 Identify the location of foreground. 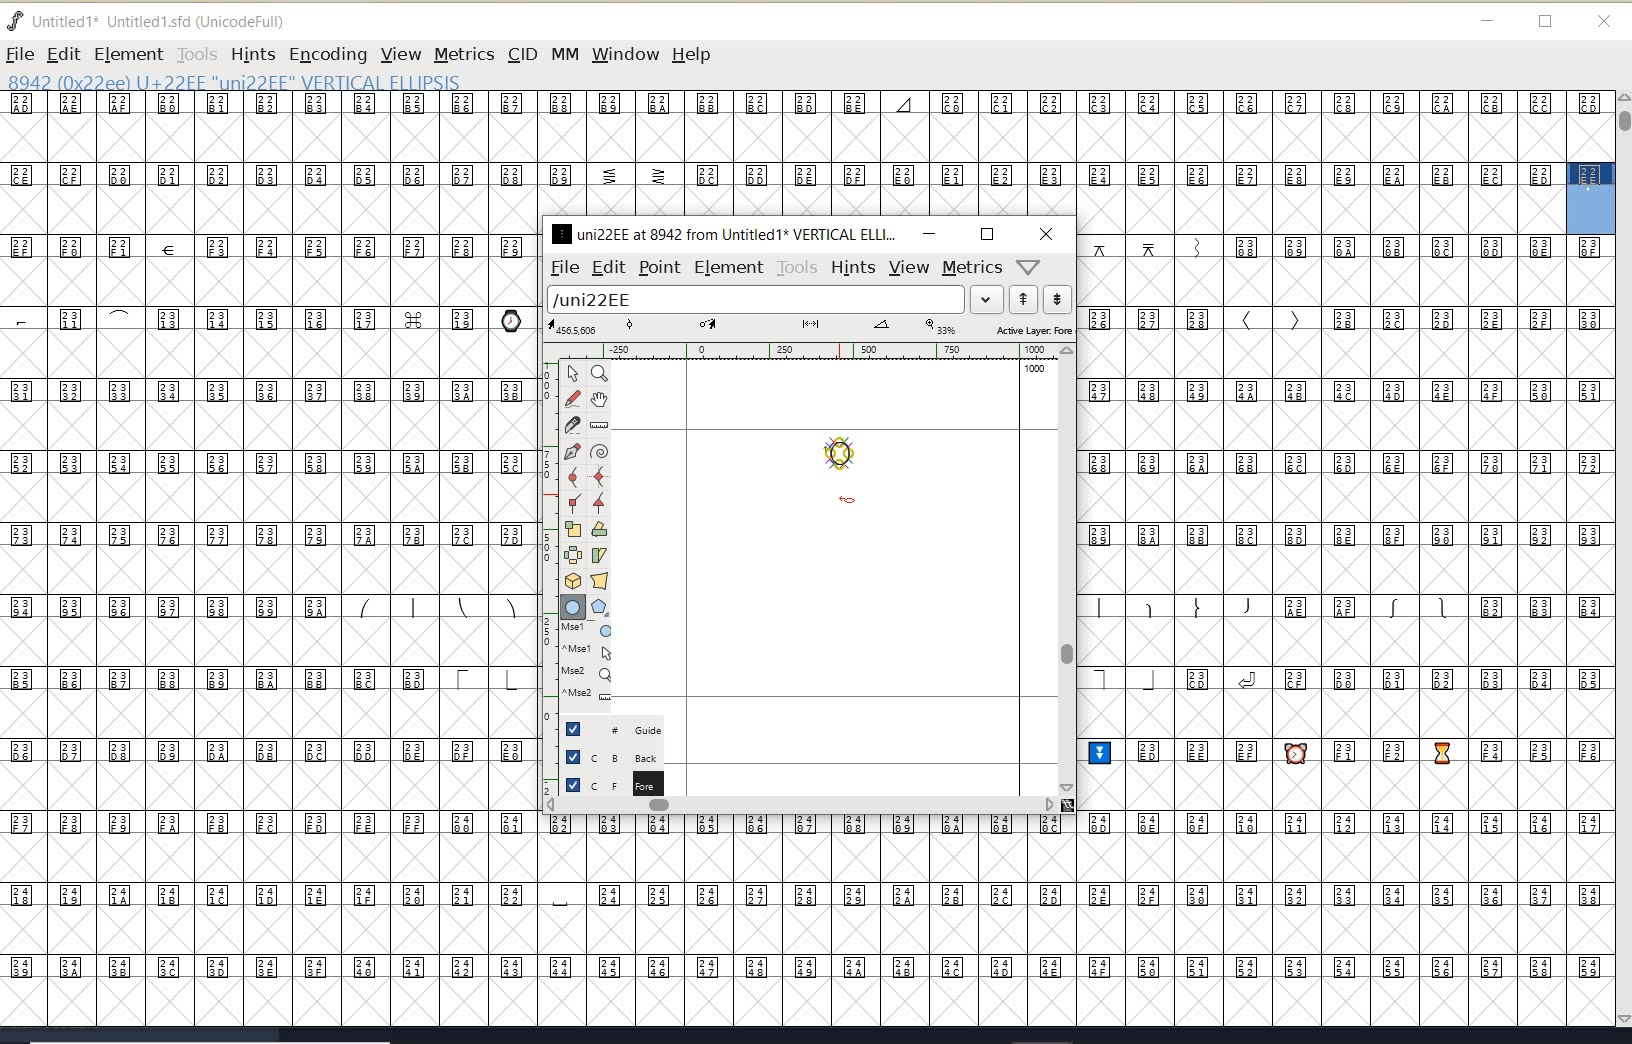
(612, 783).